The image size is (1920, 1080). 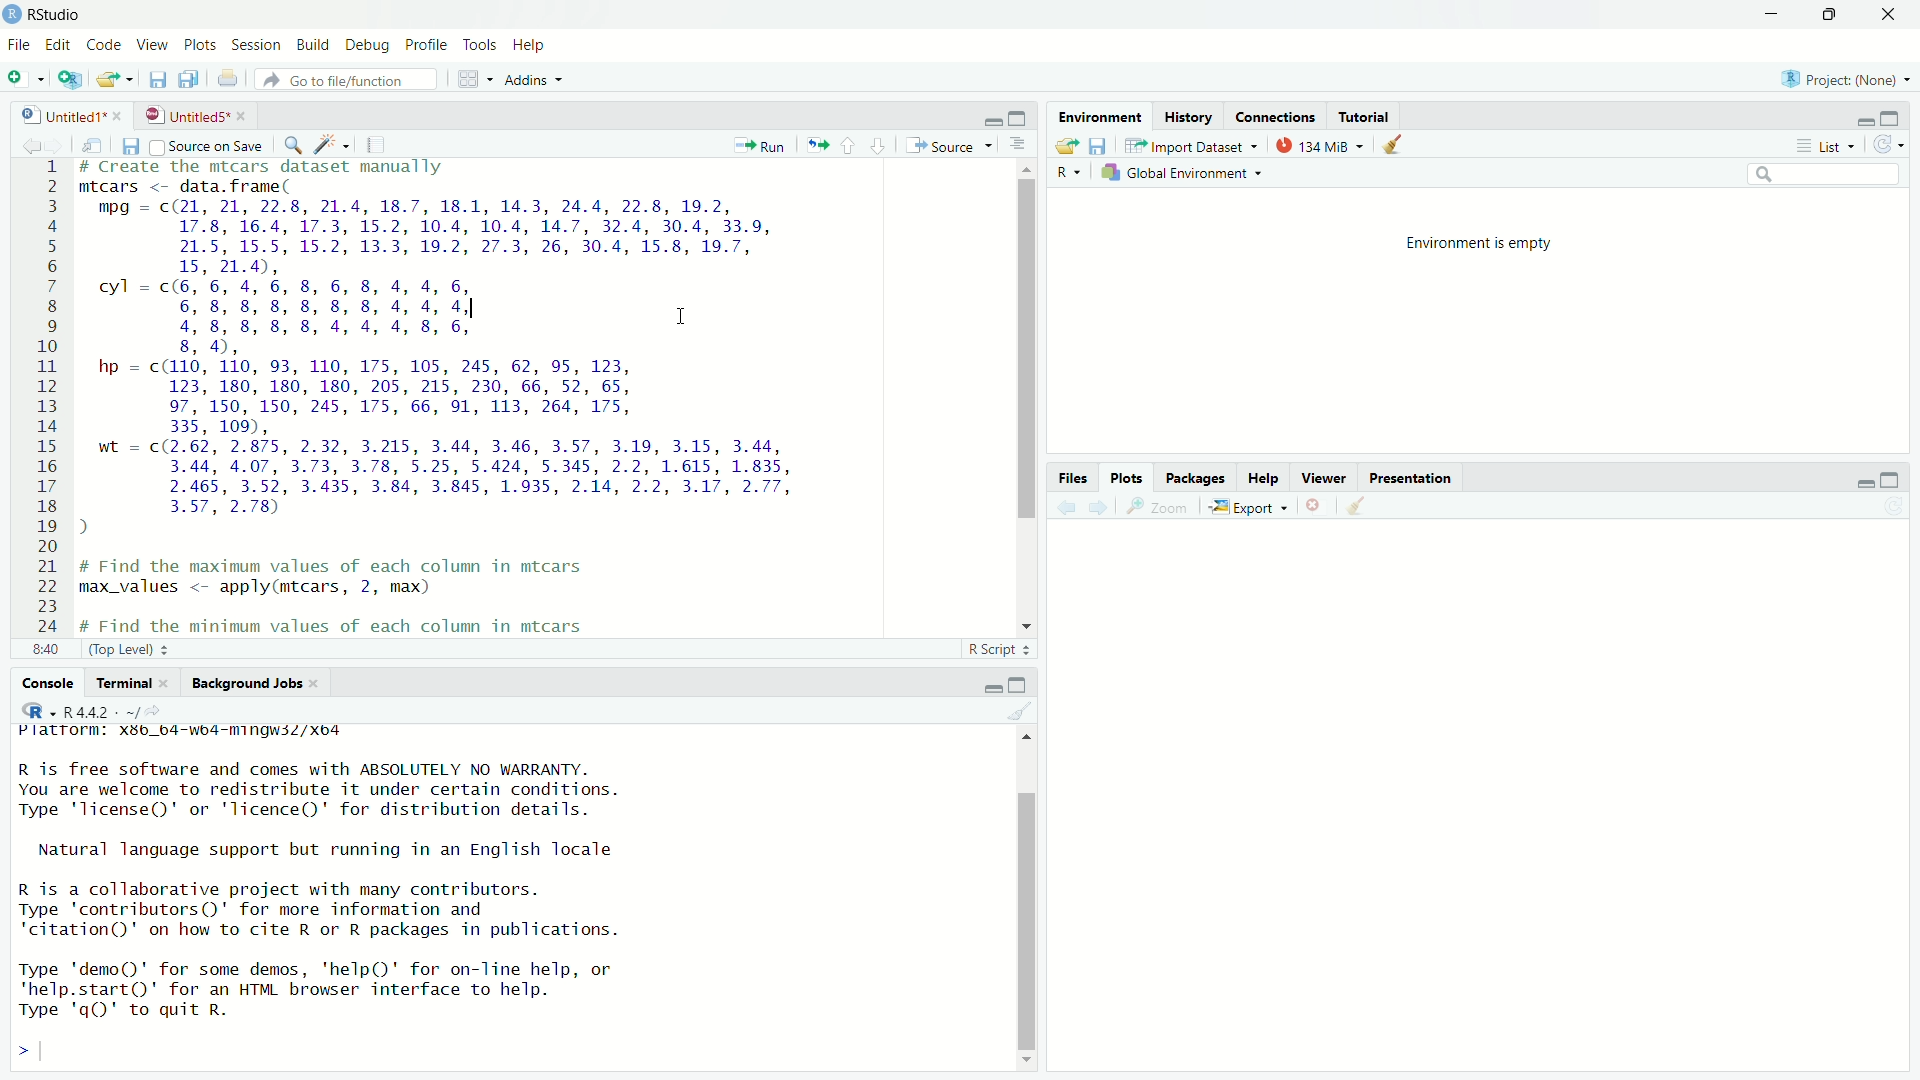 I want to click on move, so click(x=100, y=146).